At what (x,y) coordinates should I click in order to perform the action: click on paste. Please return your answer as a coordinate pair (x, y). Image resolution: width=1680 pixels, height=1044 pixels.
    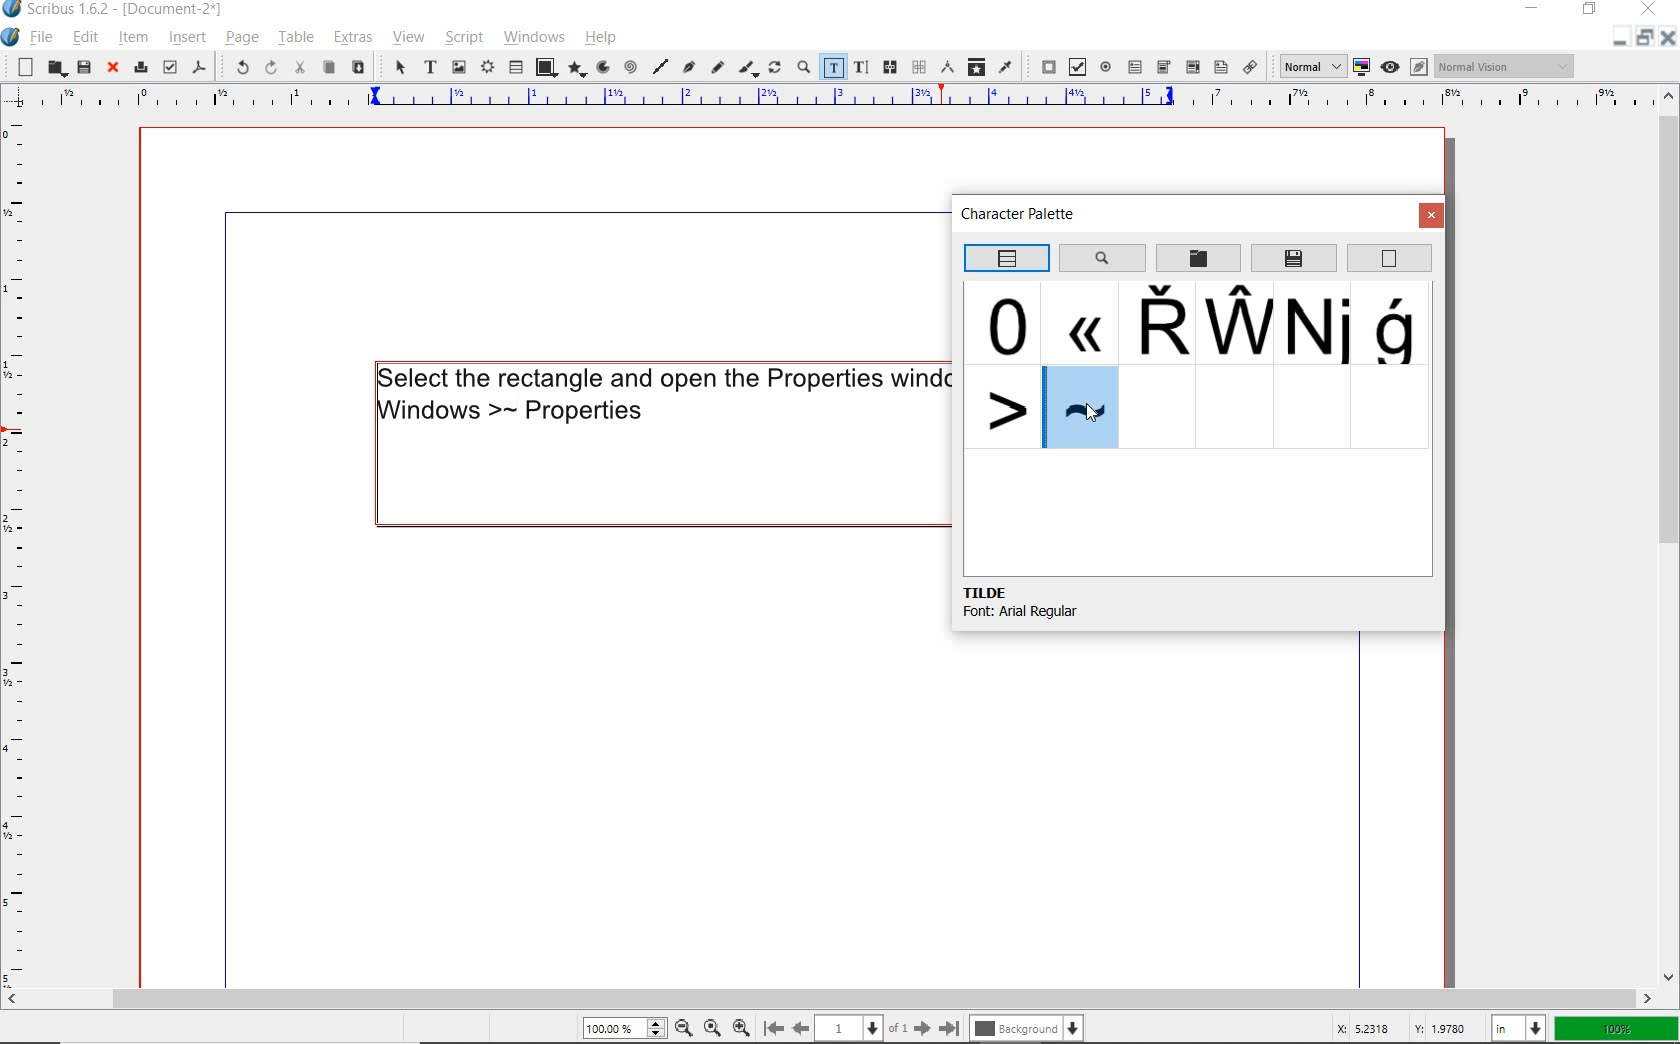
    Looking at the image, I should click on (359, 69).